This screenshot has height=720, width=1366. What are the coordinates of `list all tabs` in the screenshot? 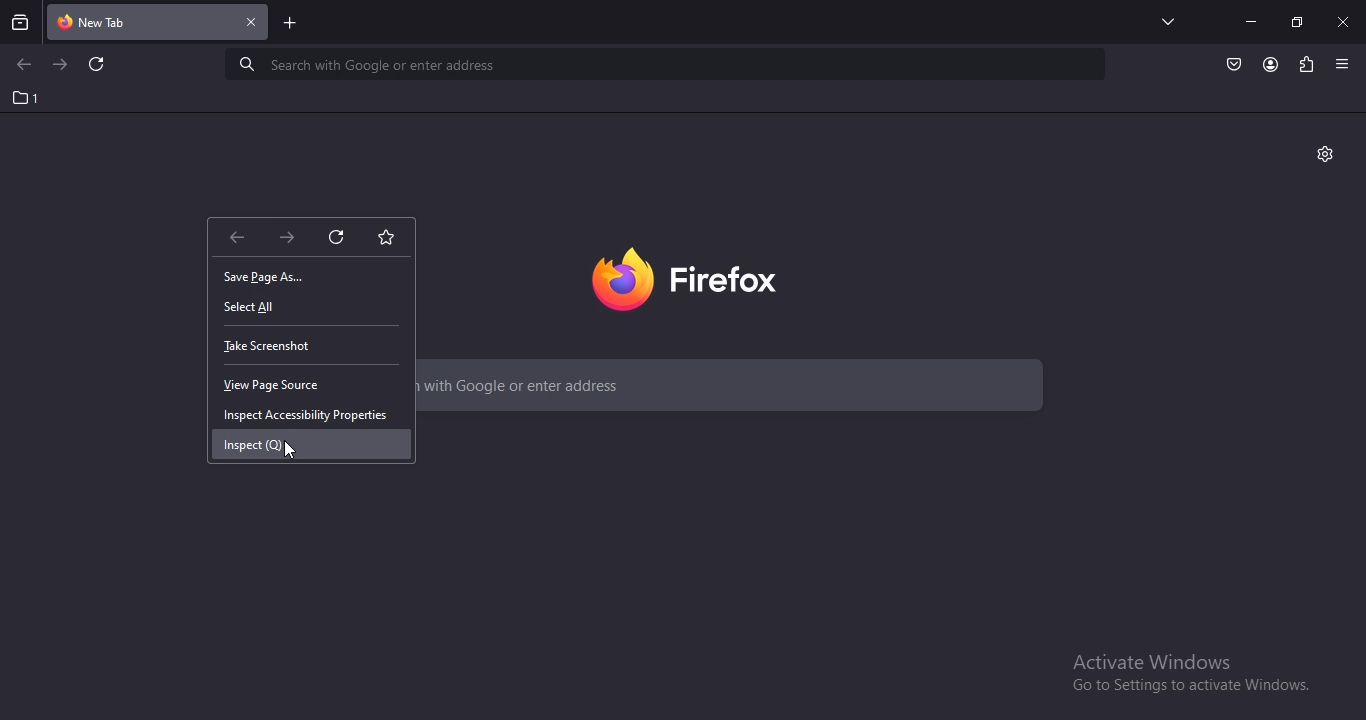 It's located at (1163, 21).